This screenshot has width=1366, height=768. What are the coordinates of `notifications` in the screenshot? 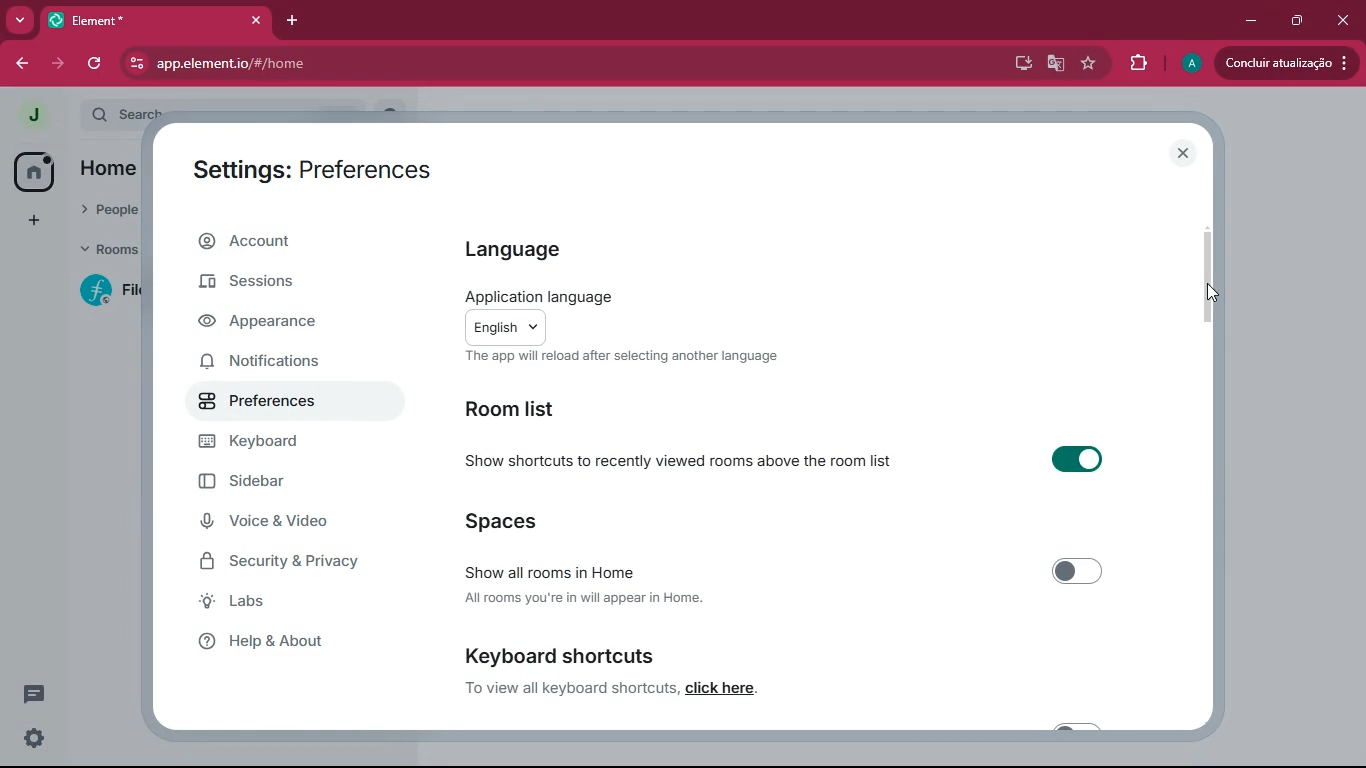 It's located at (281, 366).